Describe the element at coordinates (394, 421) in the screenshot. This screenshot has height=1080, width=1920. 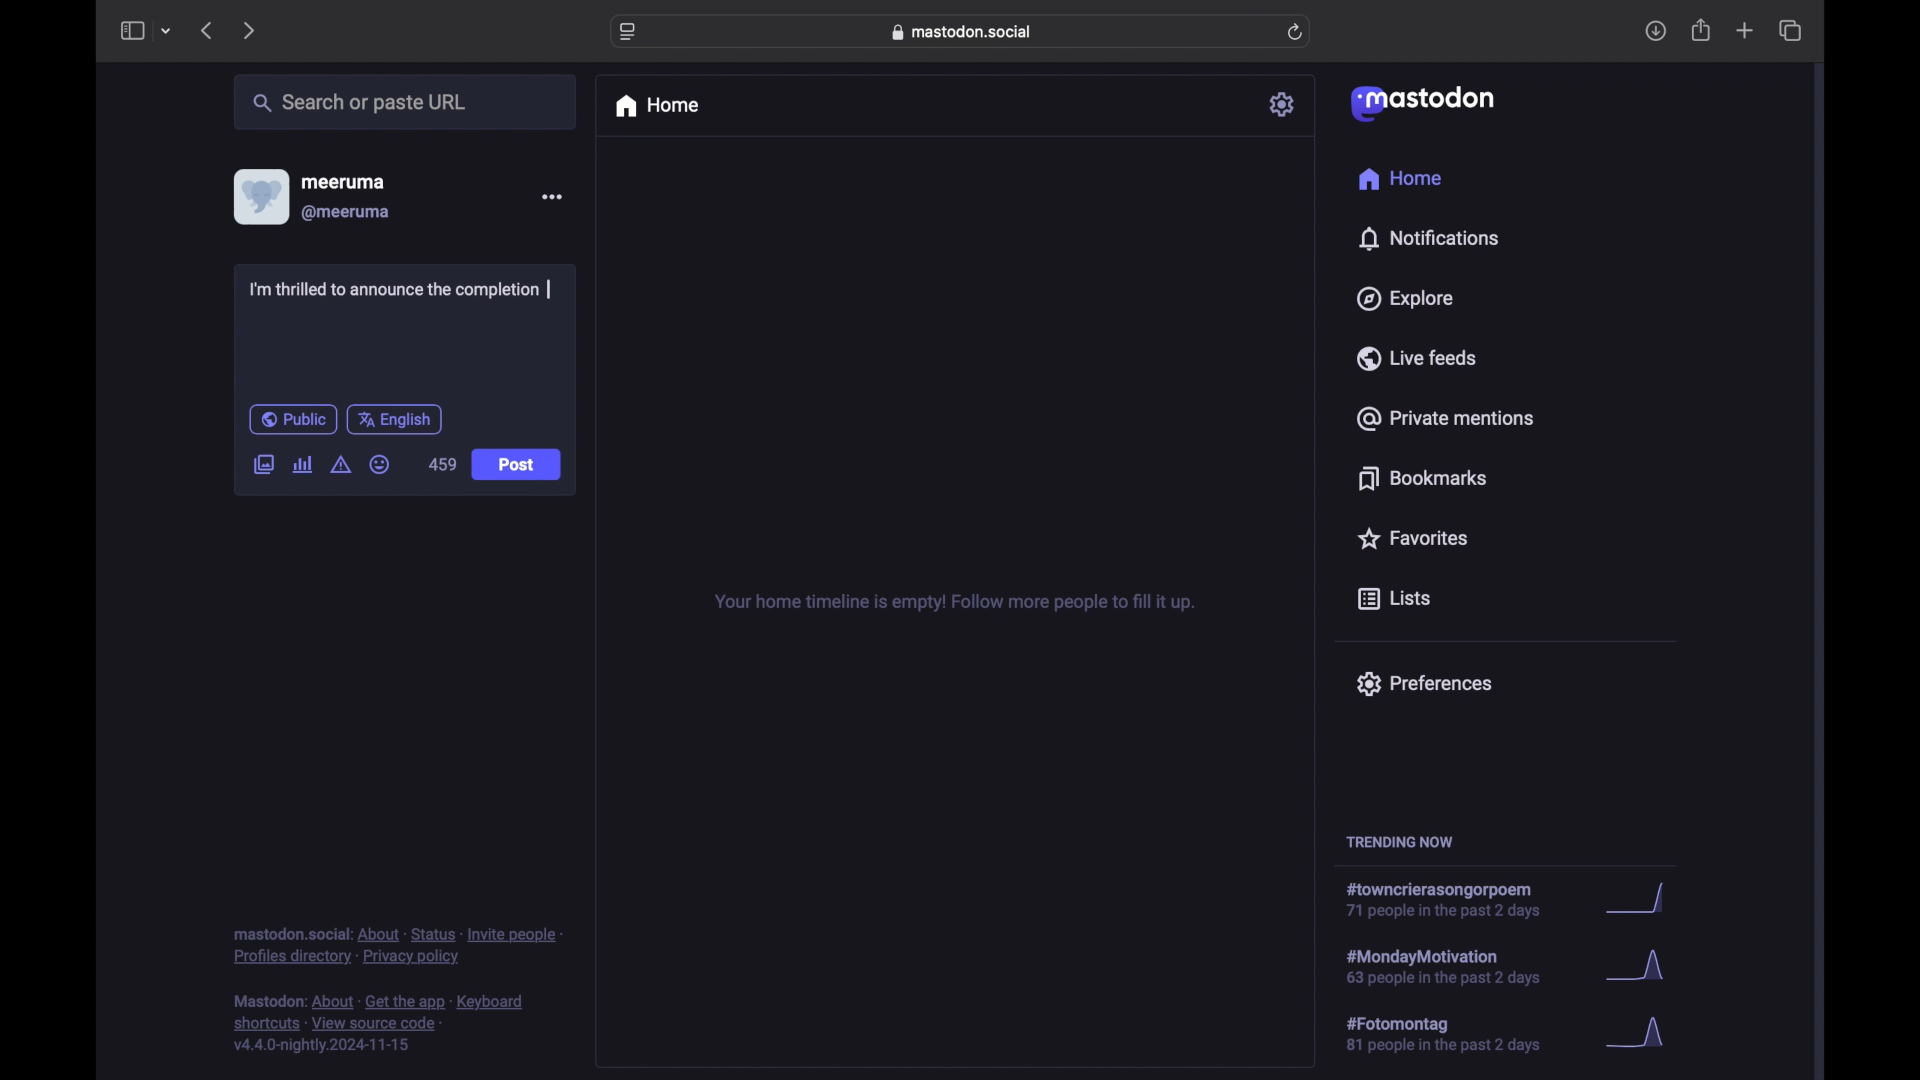
I see `english` at that location.